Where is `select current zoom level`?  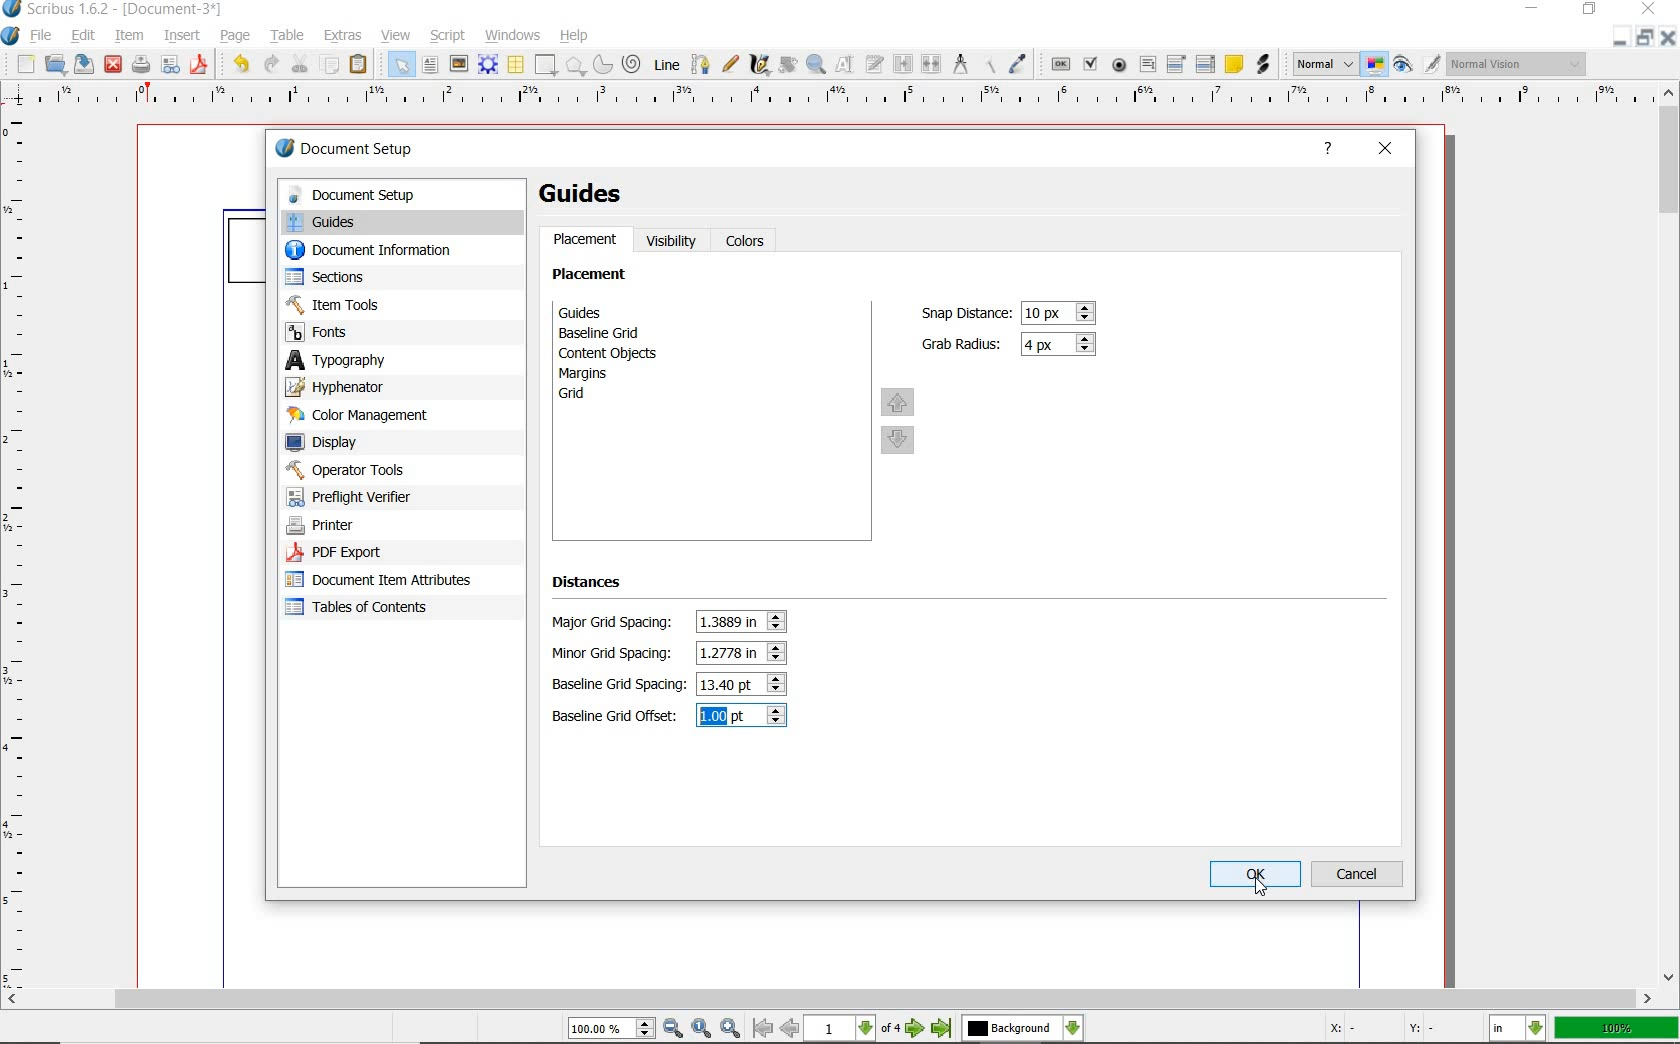
select current zoom level is located at coordinates (613, 1028).